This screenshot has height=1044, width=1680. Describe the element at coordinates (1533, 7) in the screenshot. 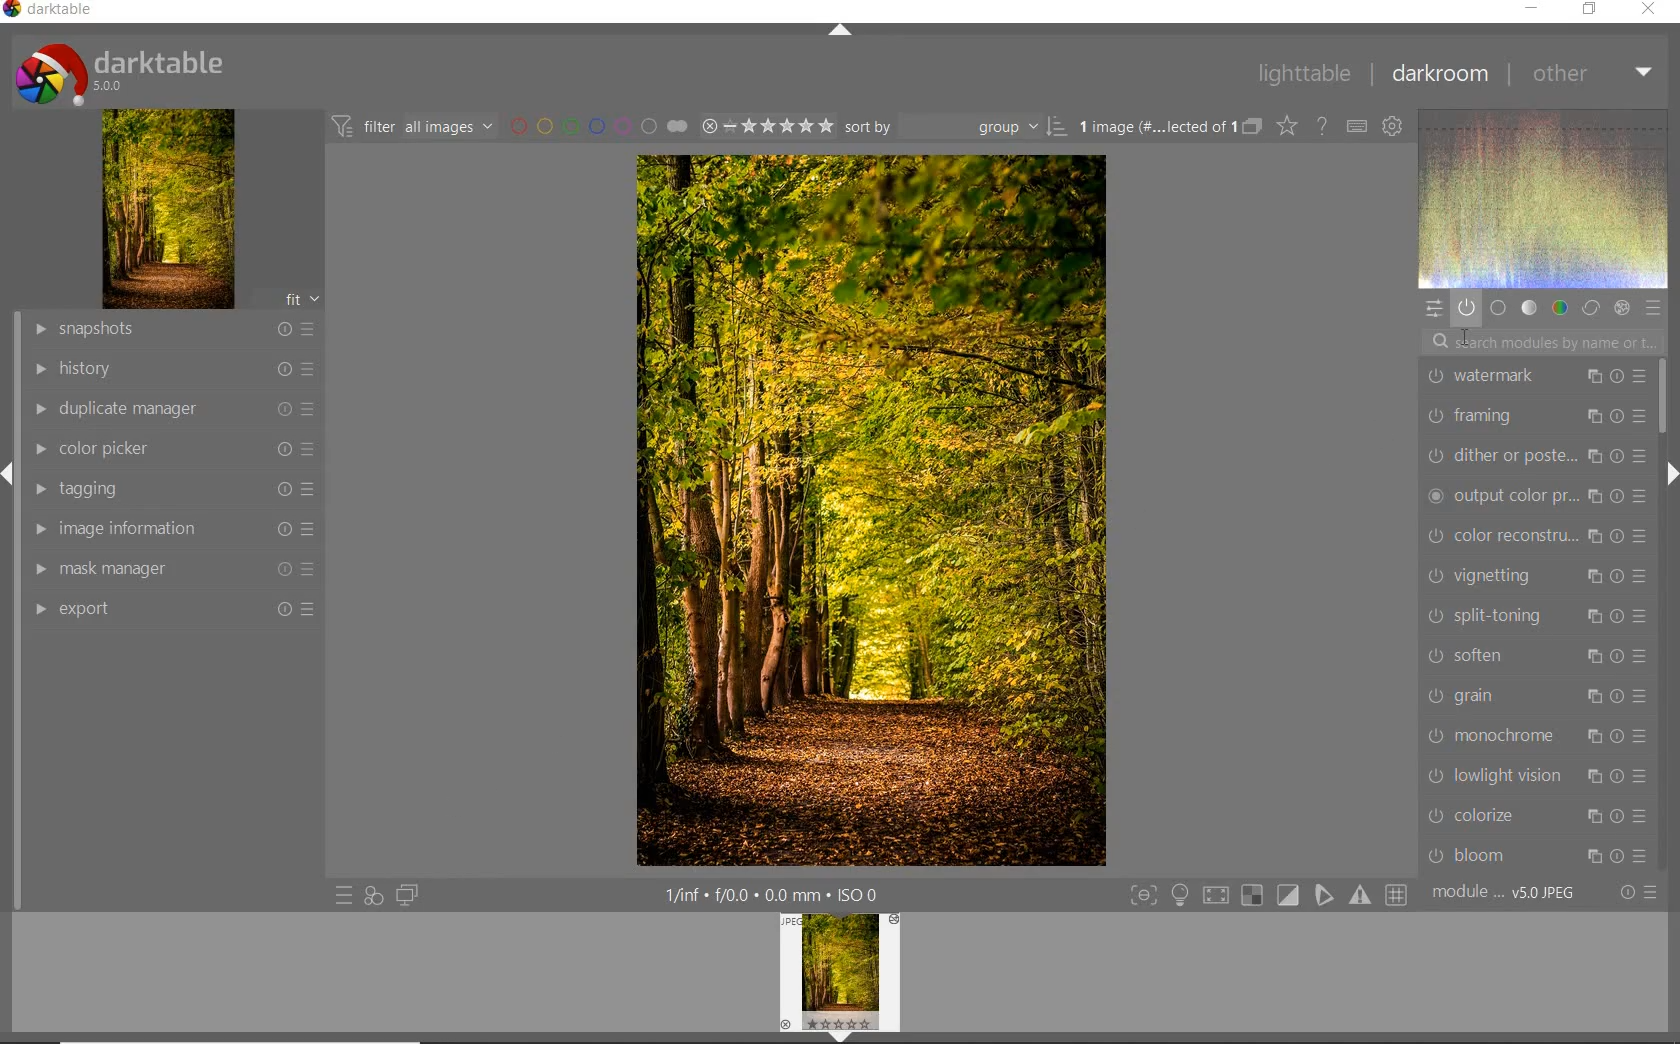

I see `minimize` at that location.